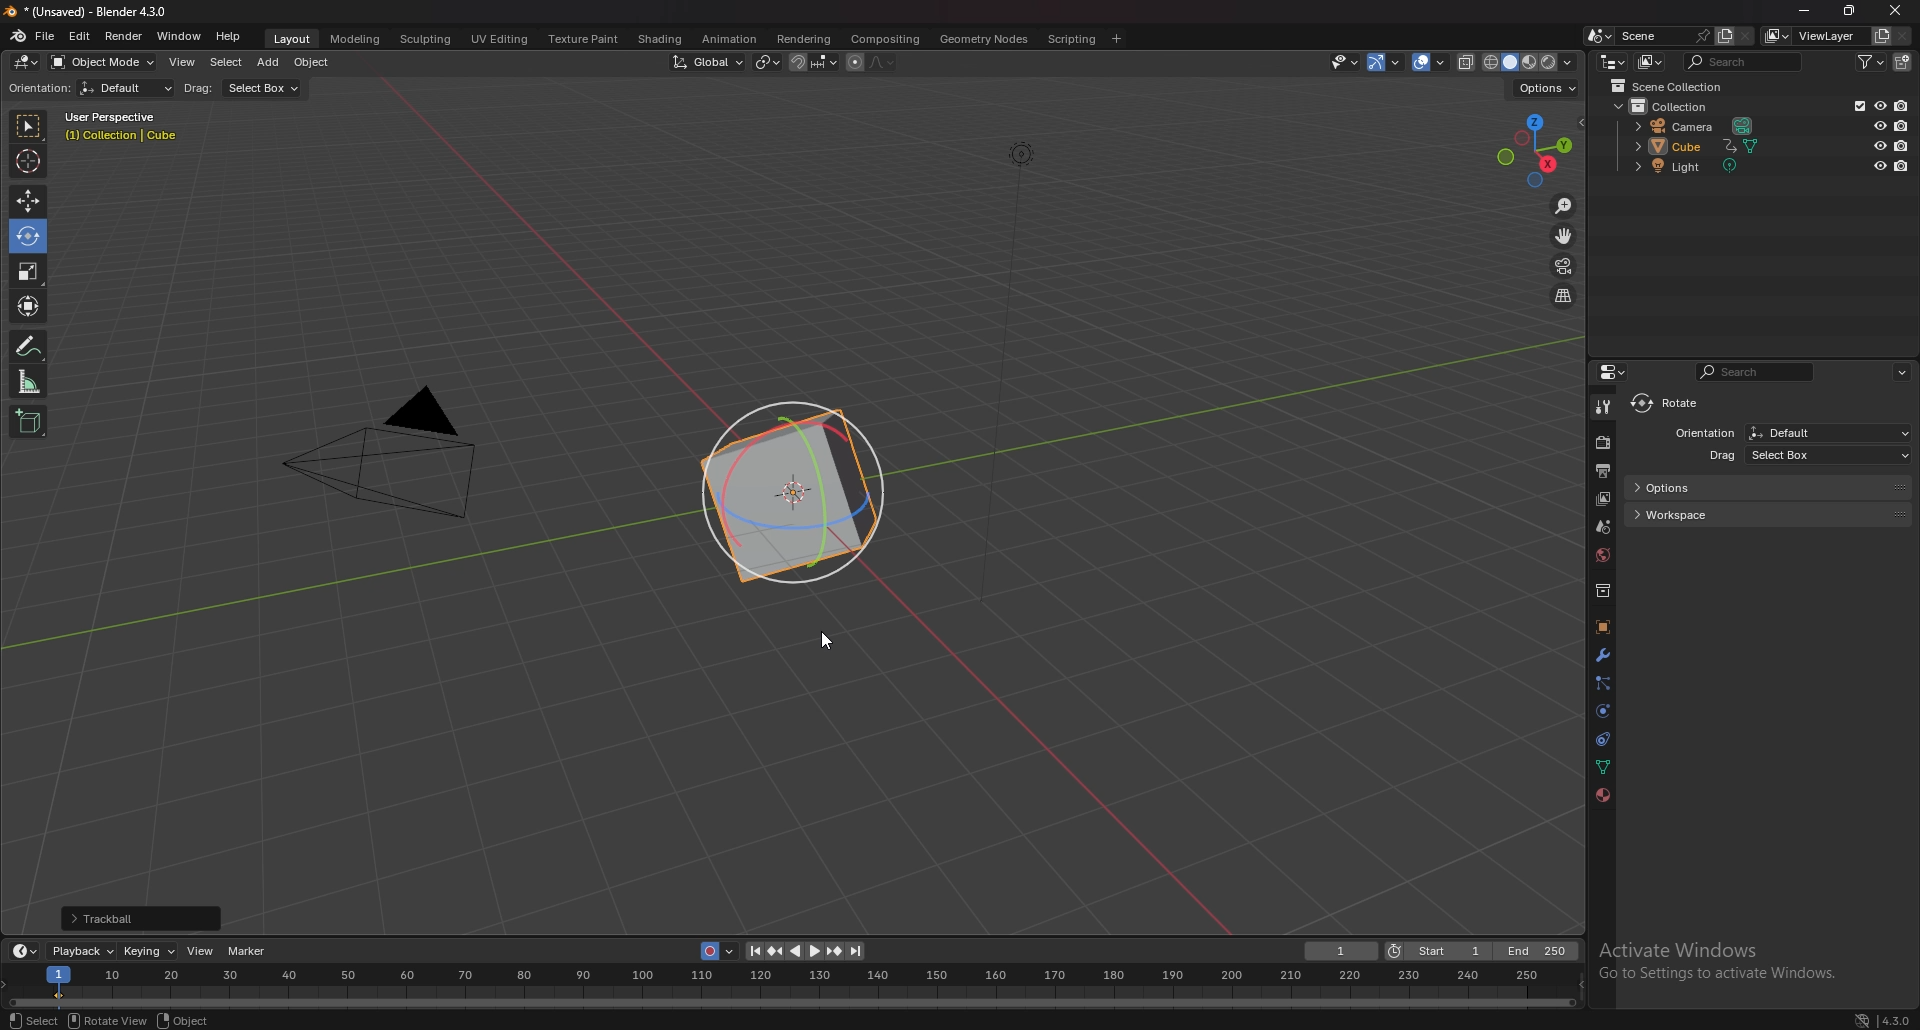 Image resolution: width=1920 pixels, height=1030 pixels. What do you see at coordinates (1564, 235) in the screenshot?
I see `move` at bounding box center [1564, 235].